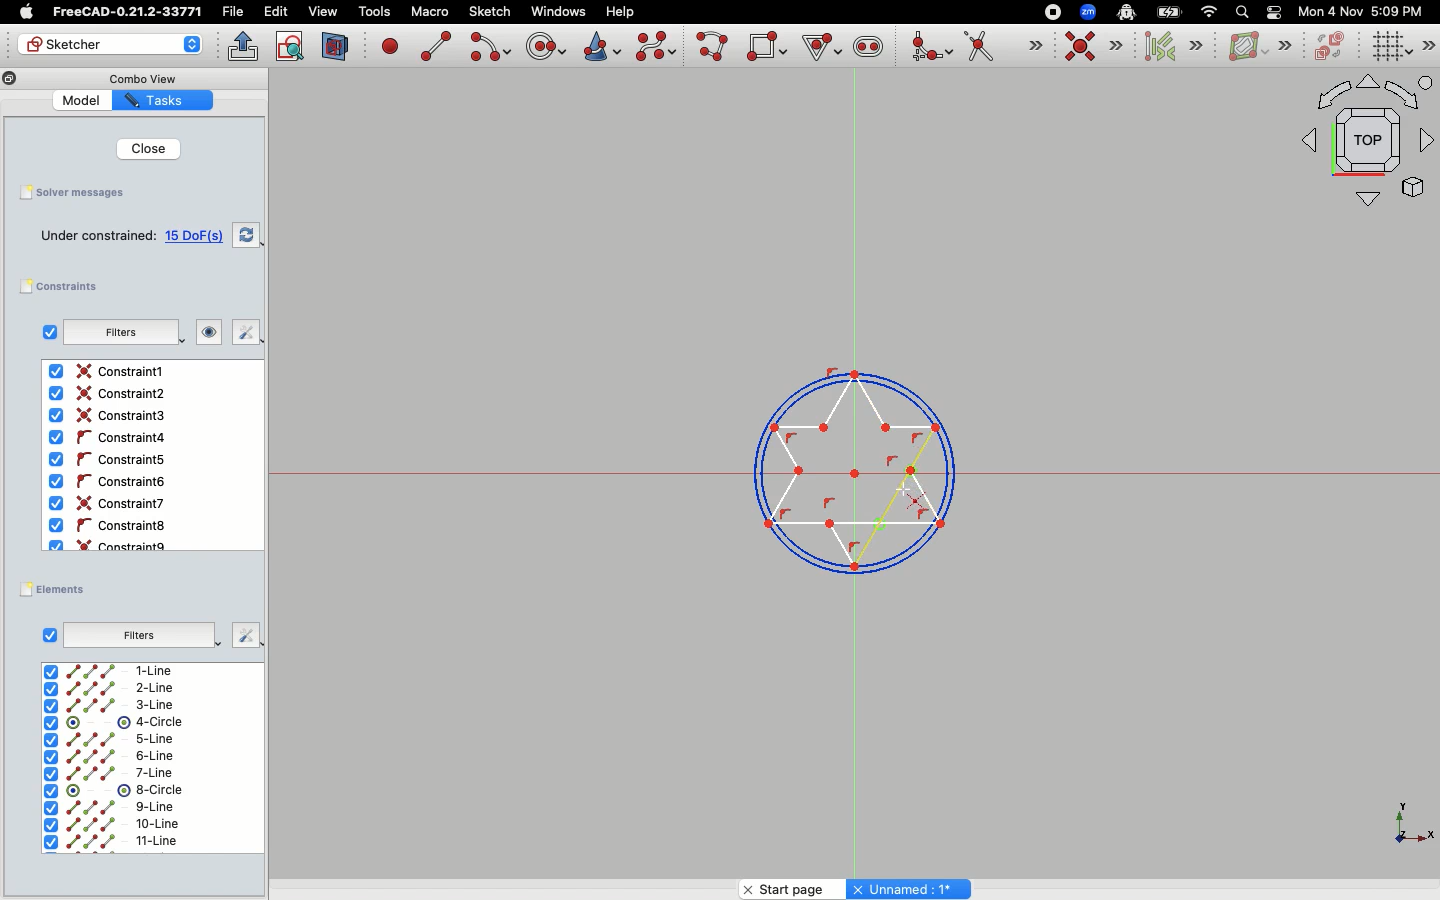 Image resolution: width=1440 pixels, height=900 pixels. I want to click on Macro, so click(428, 12).